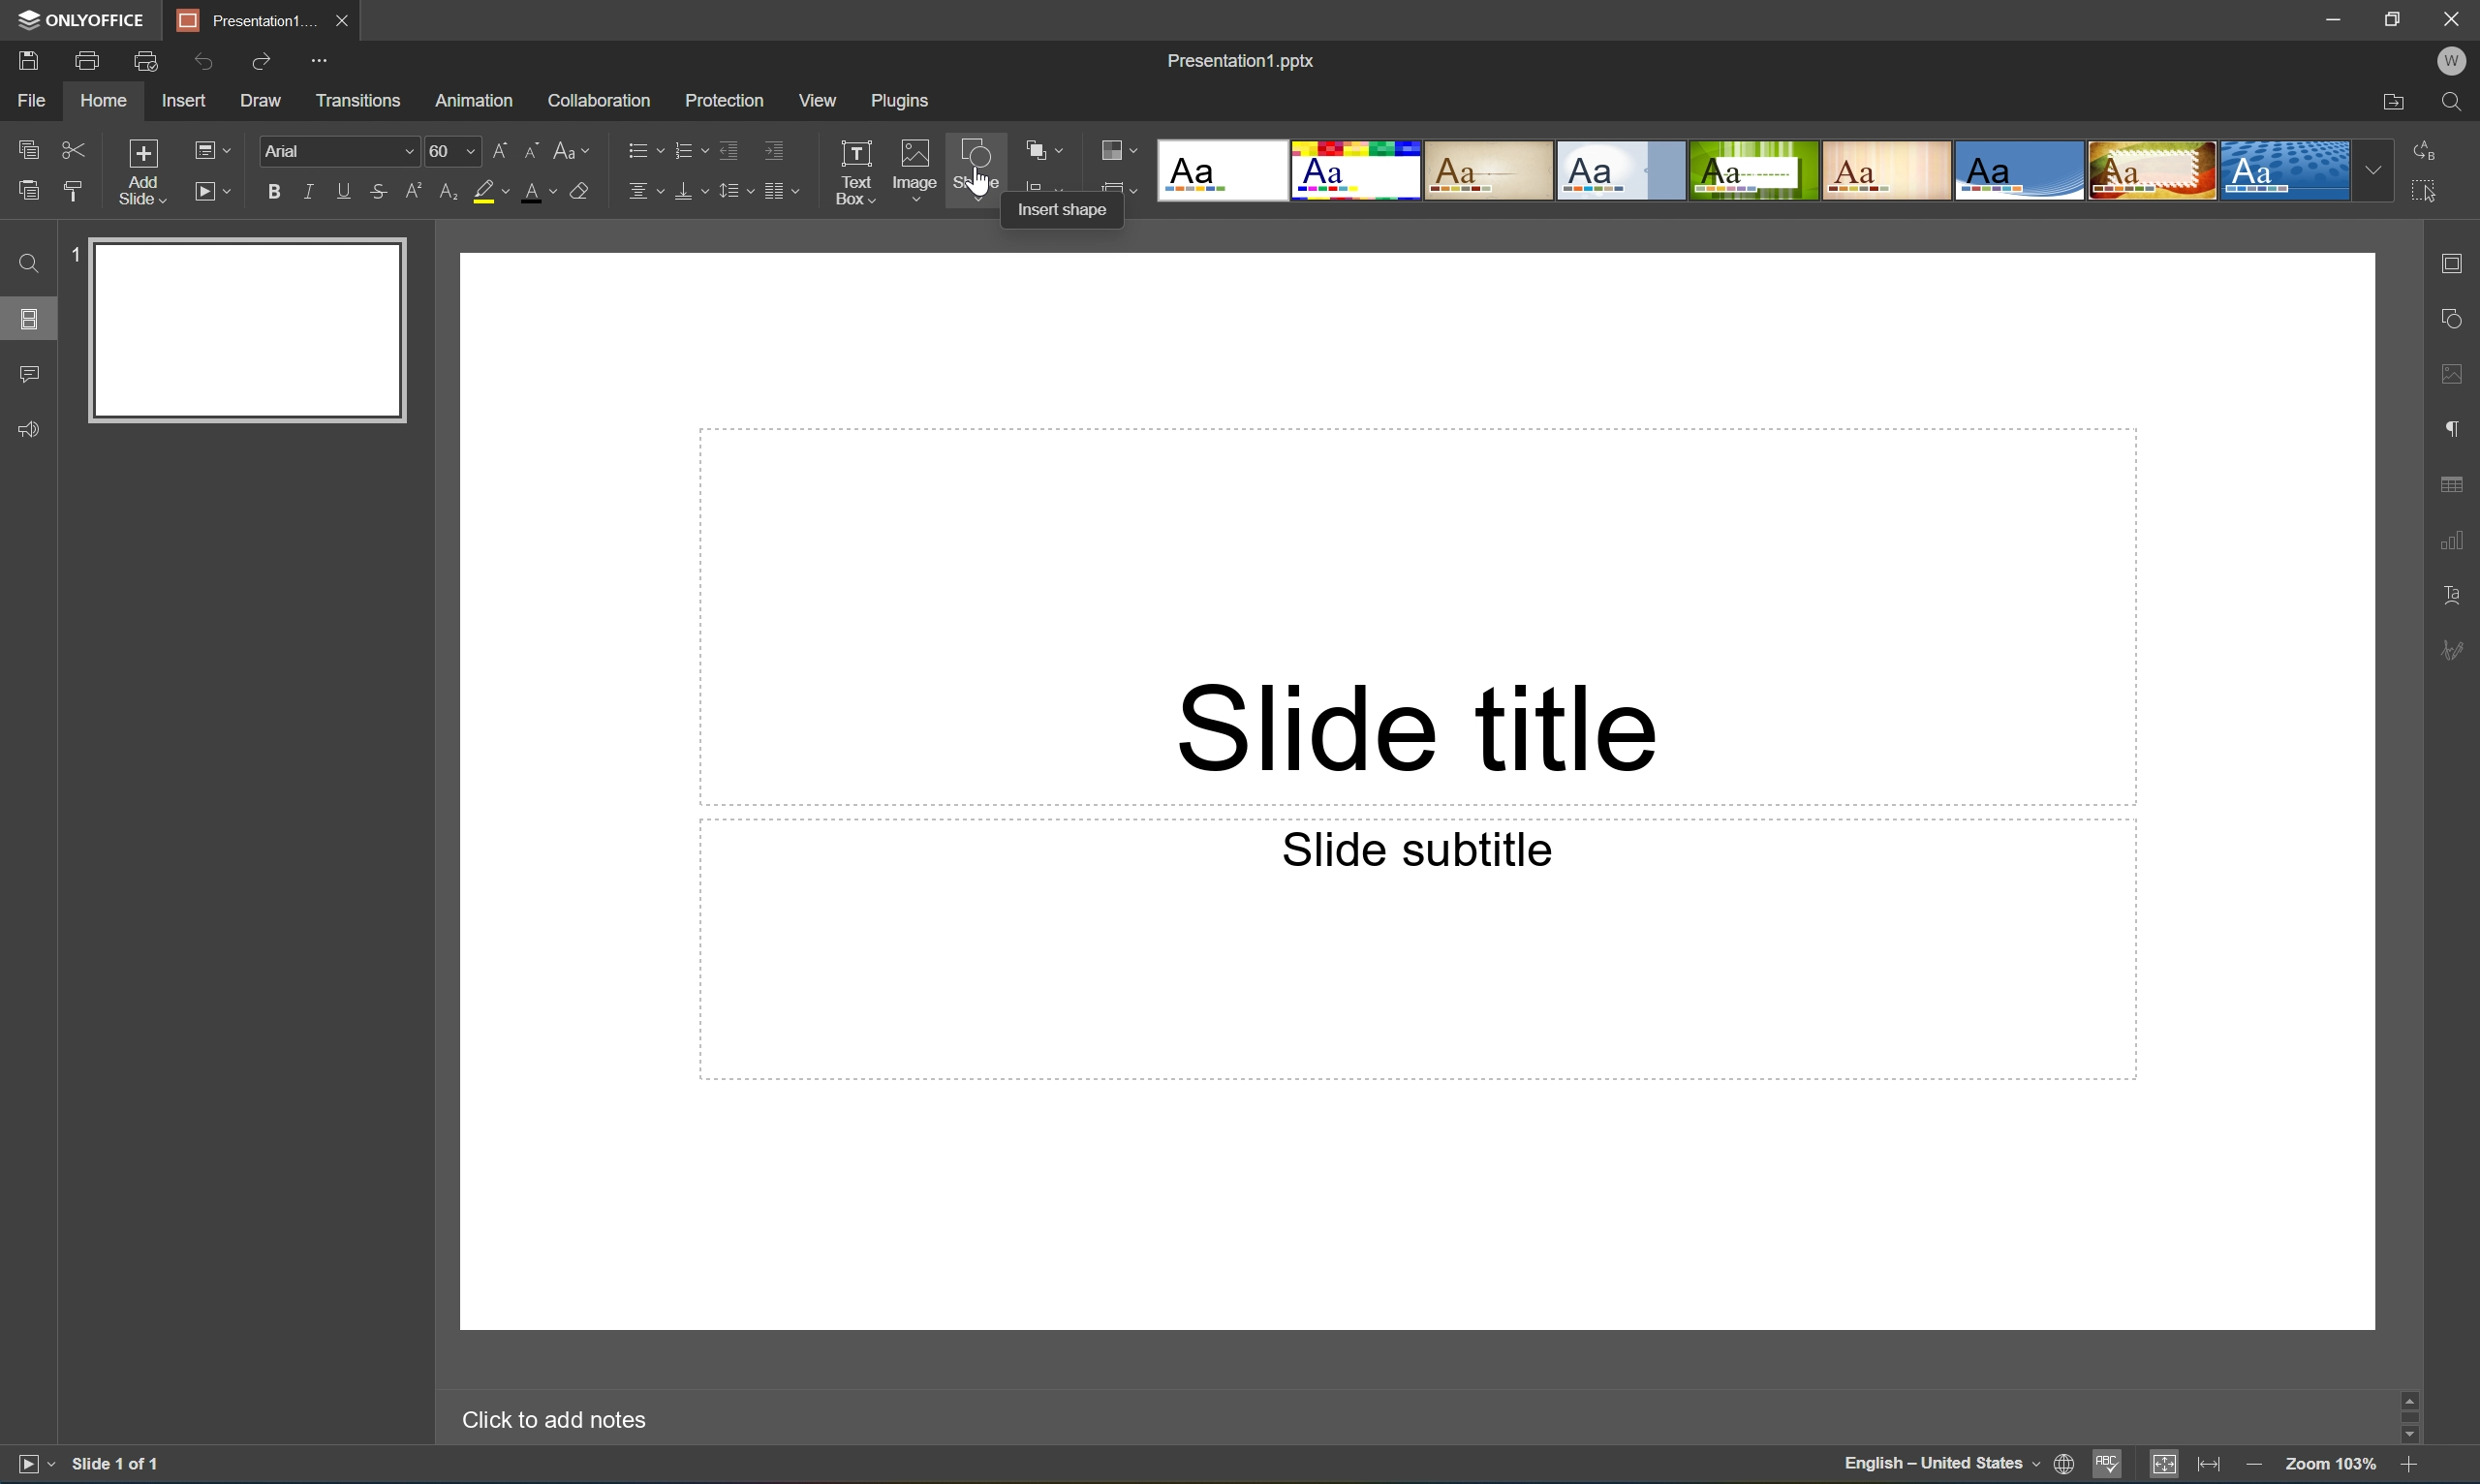 This screenshot has width=2480, height=1484. What do you see at coordinates (777, 146) in the screenshot?
I see `Increase indent` at bounding box center [777, 146].